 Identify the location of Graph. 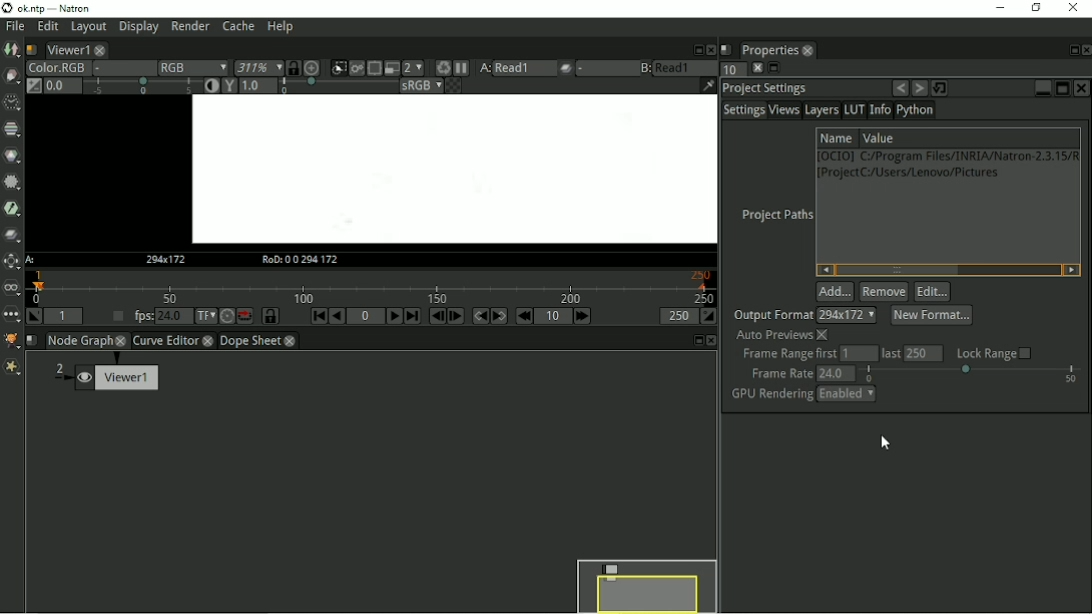
(67, 49).